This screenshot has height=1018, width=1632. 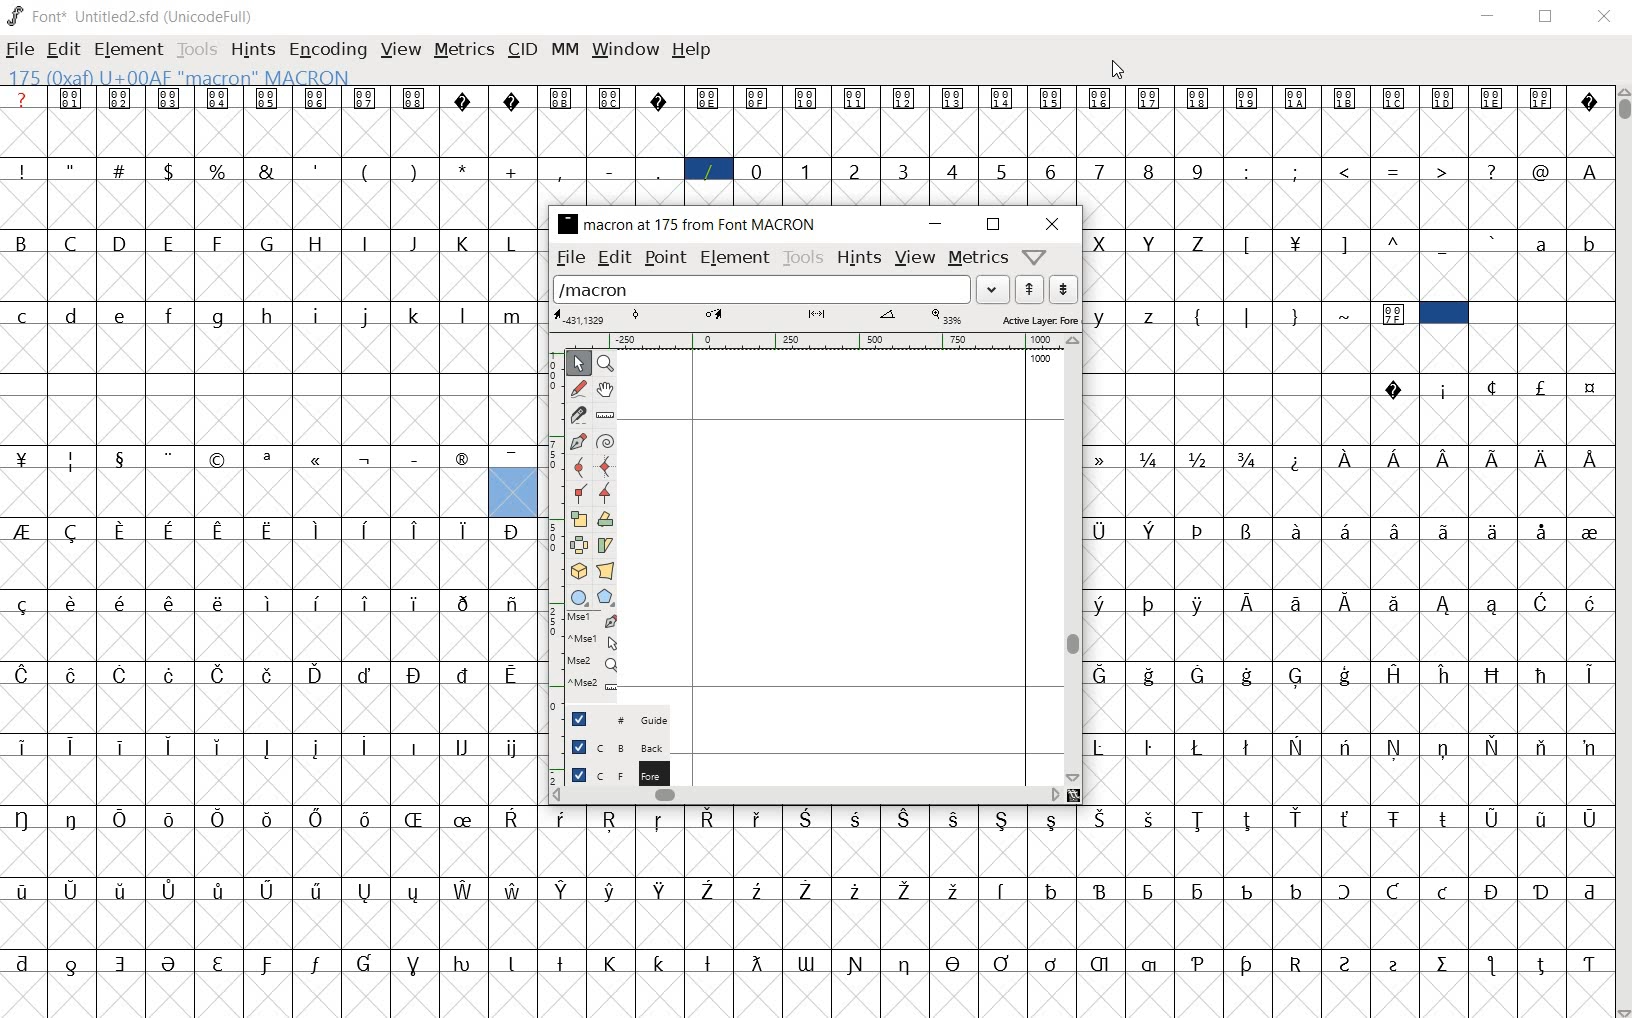 What do you see at coordinates (758, 169) in the screenshot?
I see `0` at bounding box center [758, 169].